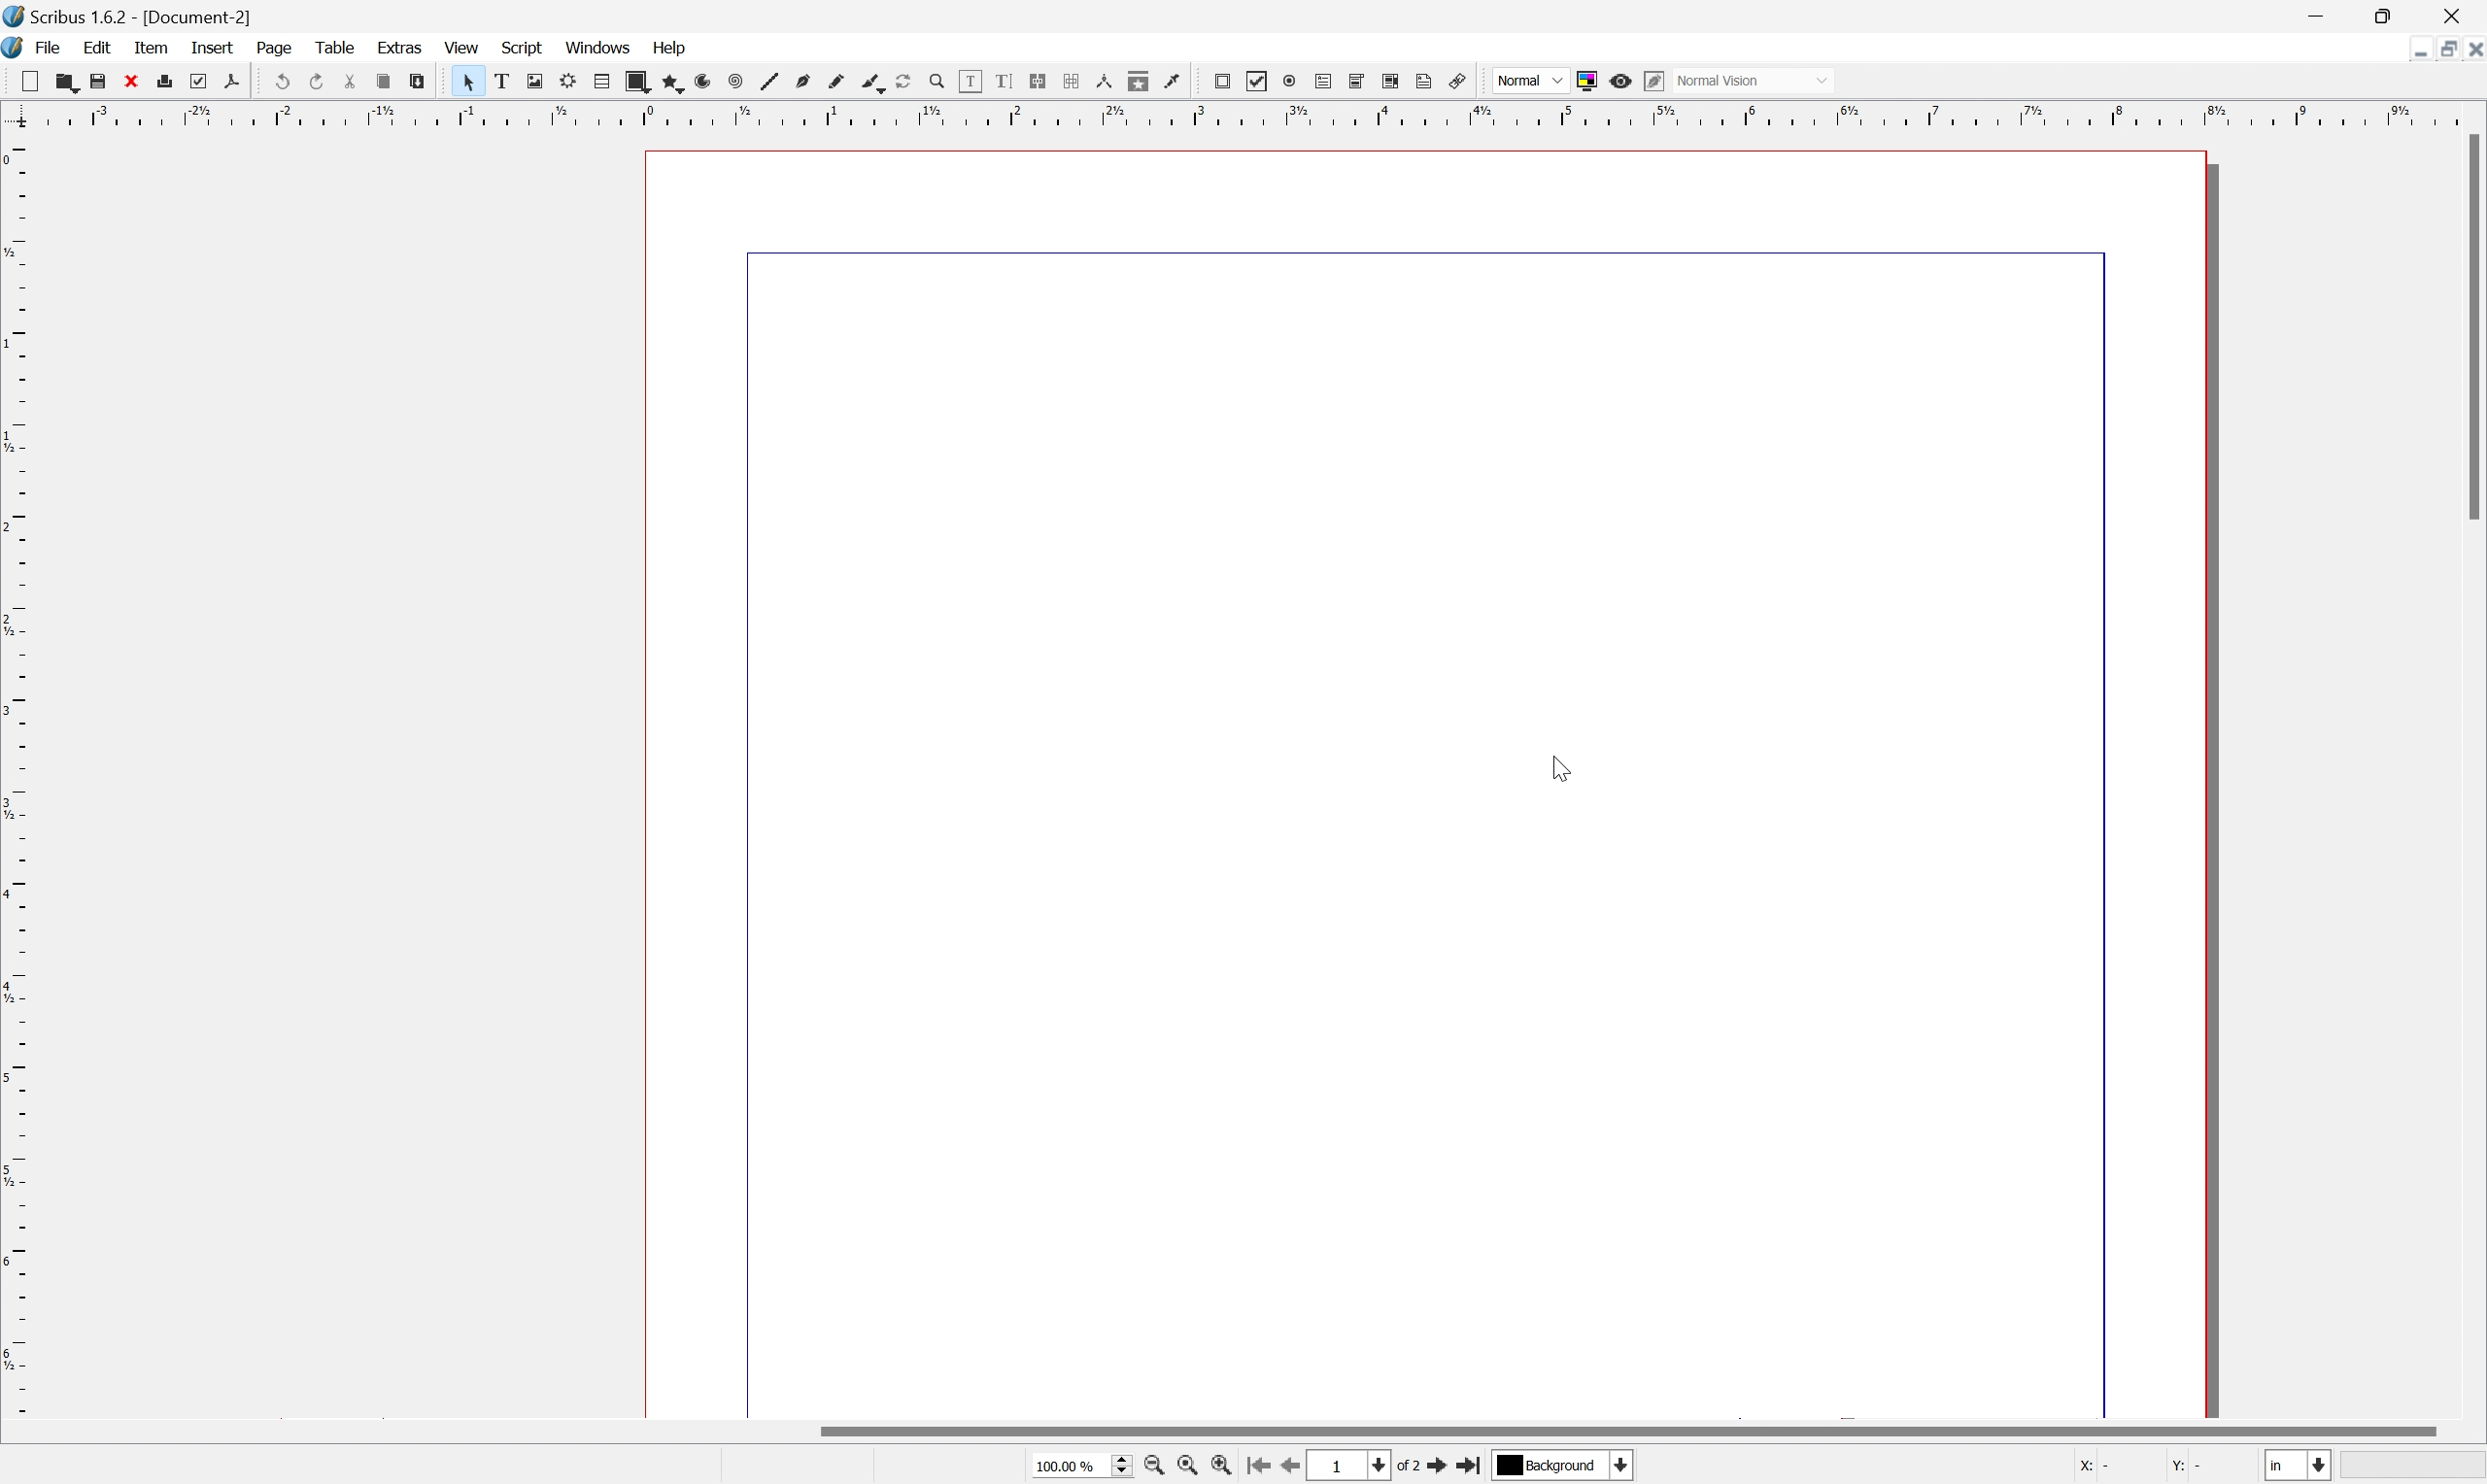  I want to click on View, so click(460, 47).